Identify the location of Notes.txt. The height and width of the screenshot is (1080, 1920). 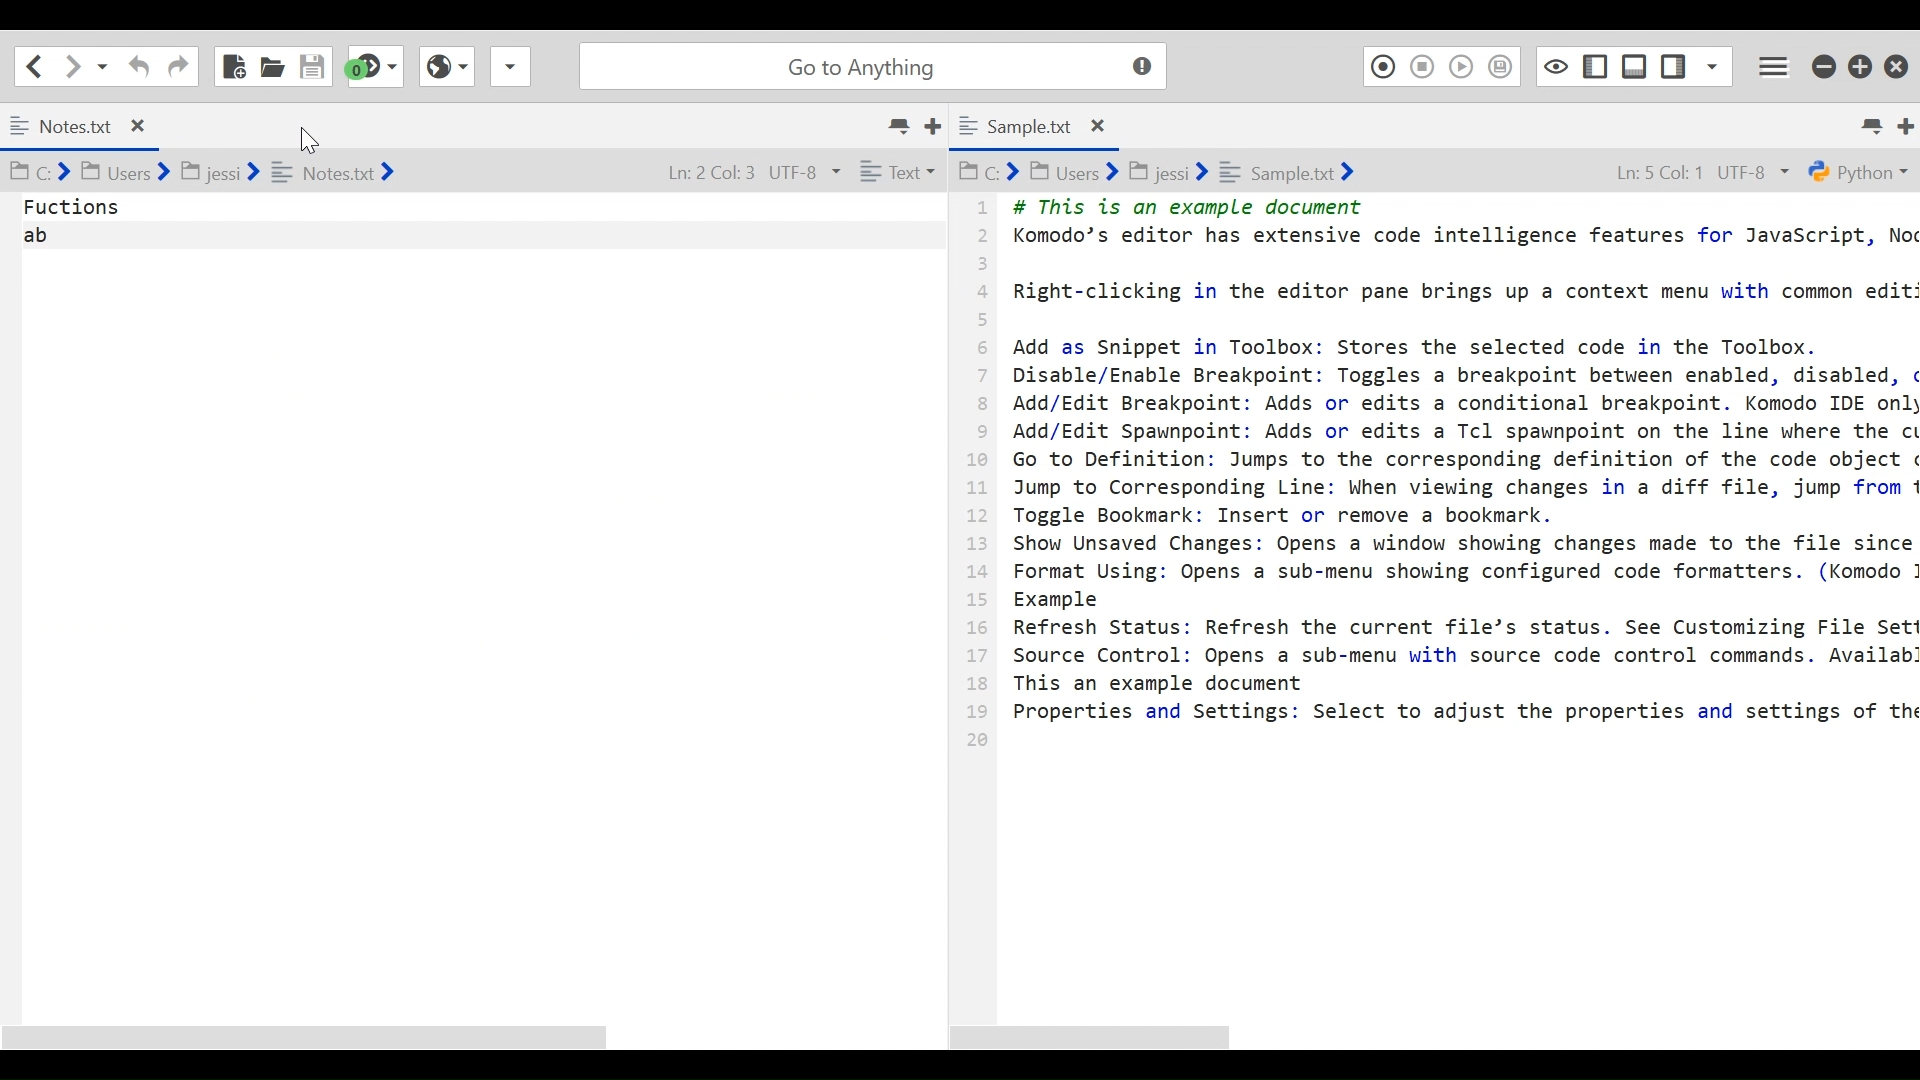
(79, 126).